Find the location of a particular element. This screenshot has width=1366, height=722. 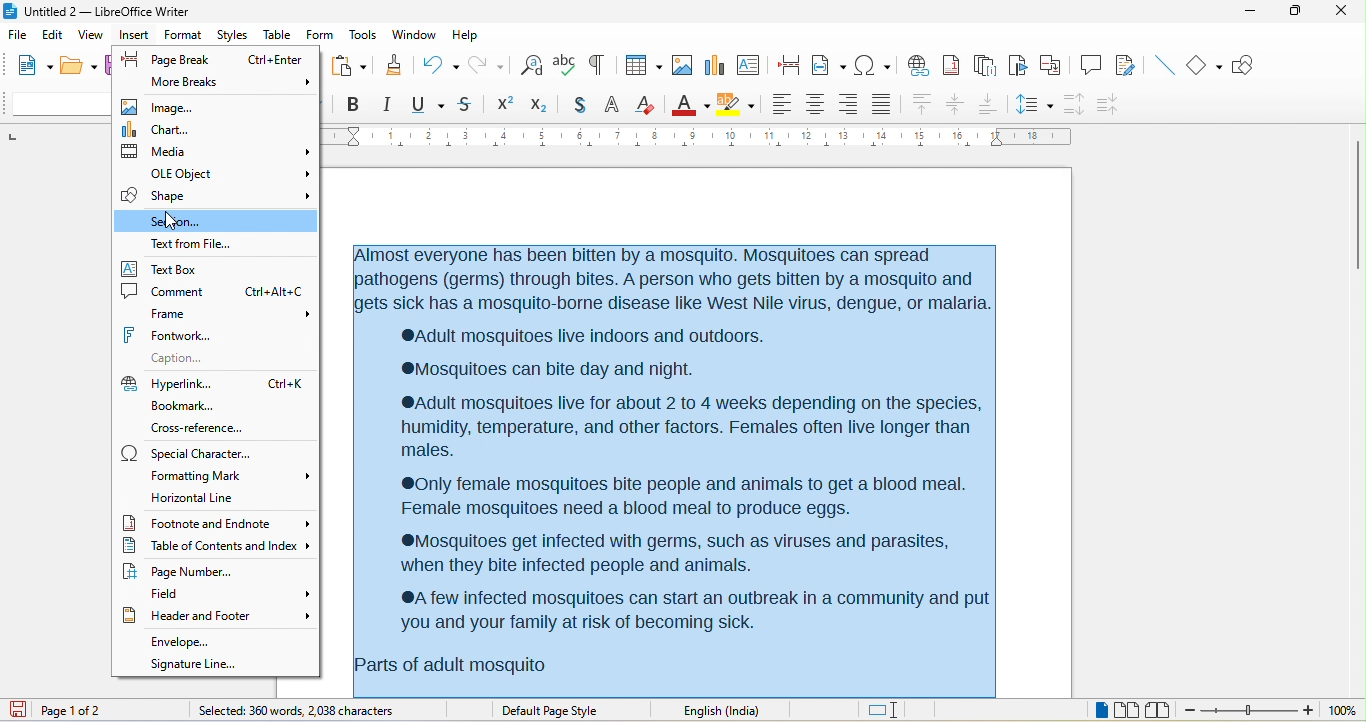

insert is located at coordinates (134, 33).